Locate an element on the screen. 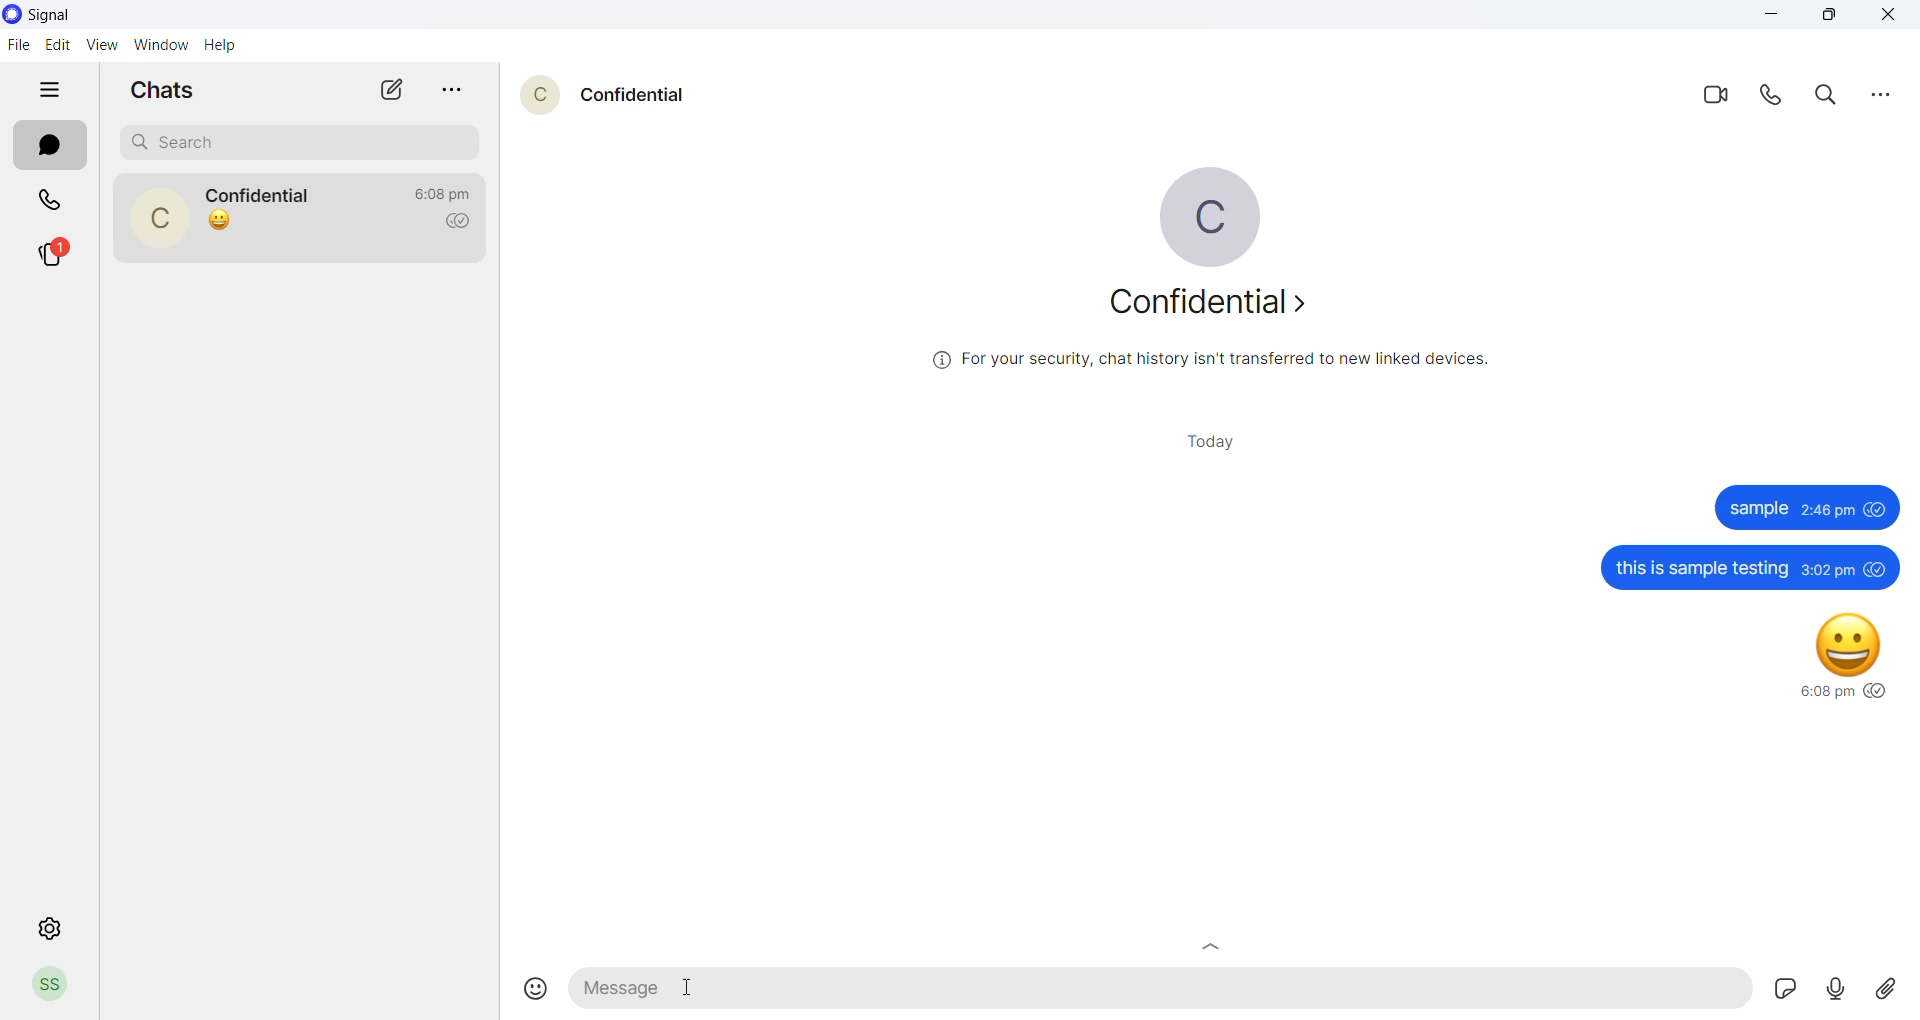 The image size is (1920, 1020). view is located at coordinates (103, 44).